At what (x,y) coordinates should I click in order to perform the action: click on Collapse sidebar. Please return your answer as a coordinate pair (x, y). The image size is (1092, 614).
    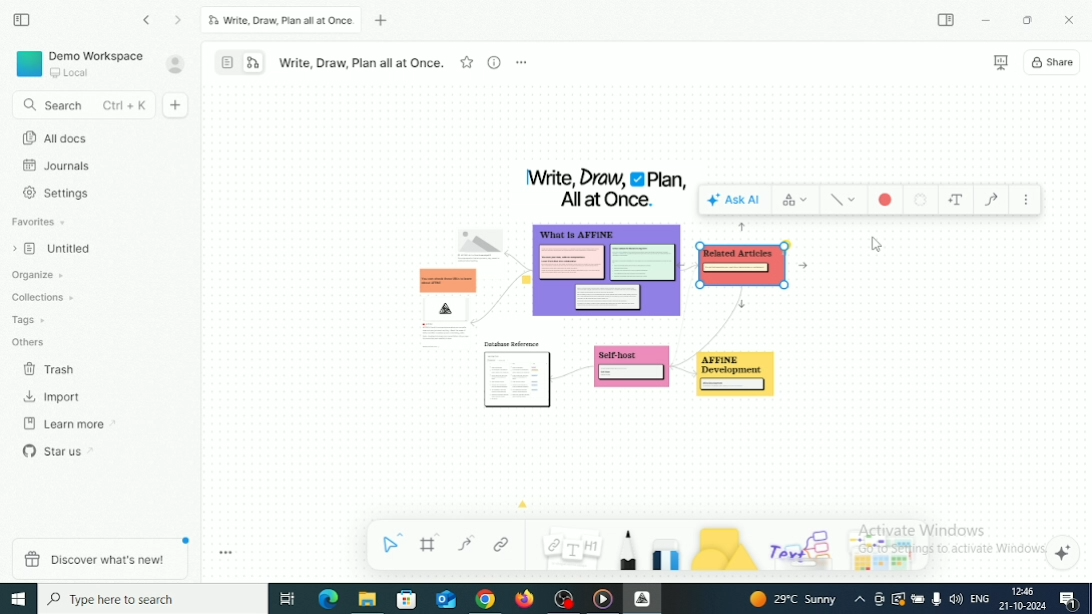
    Looking at the image, I should click on (21, 19).